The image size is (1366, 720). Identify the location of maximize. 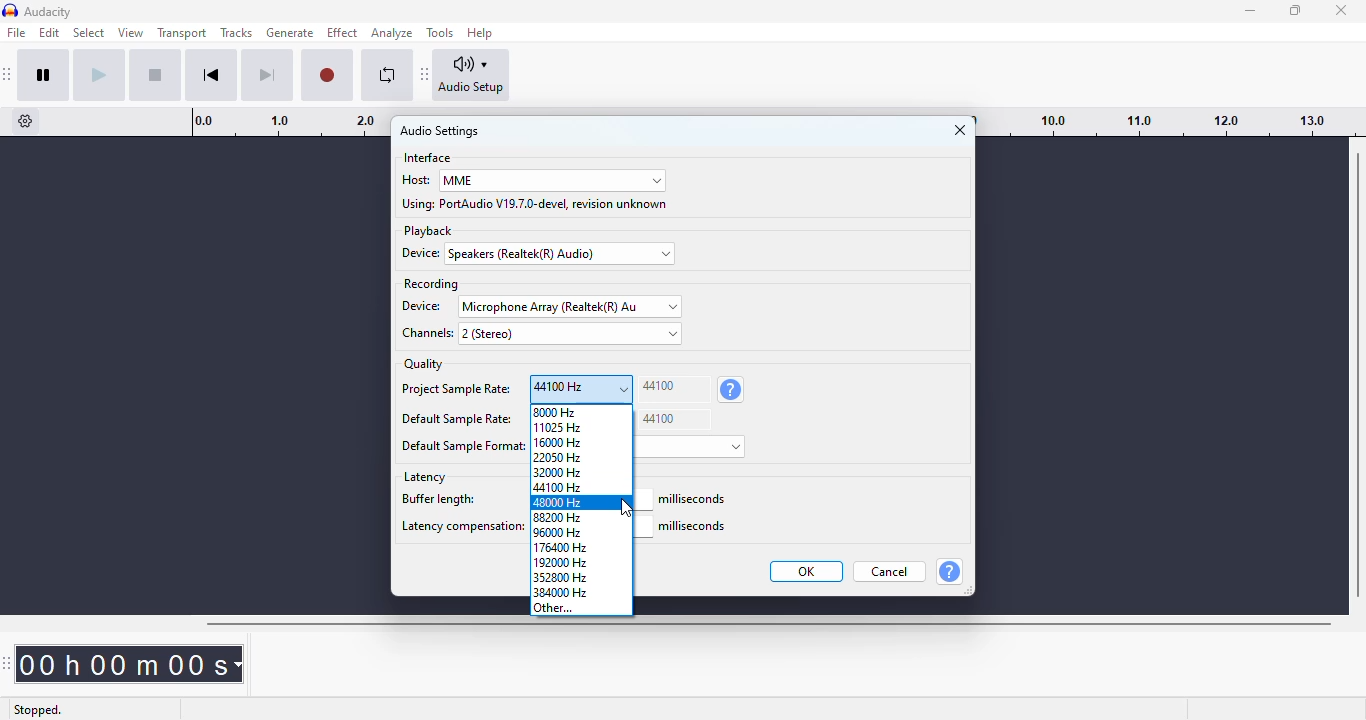
(1295, 9).